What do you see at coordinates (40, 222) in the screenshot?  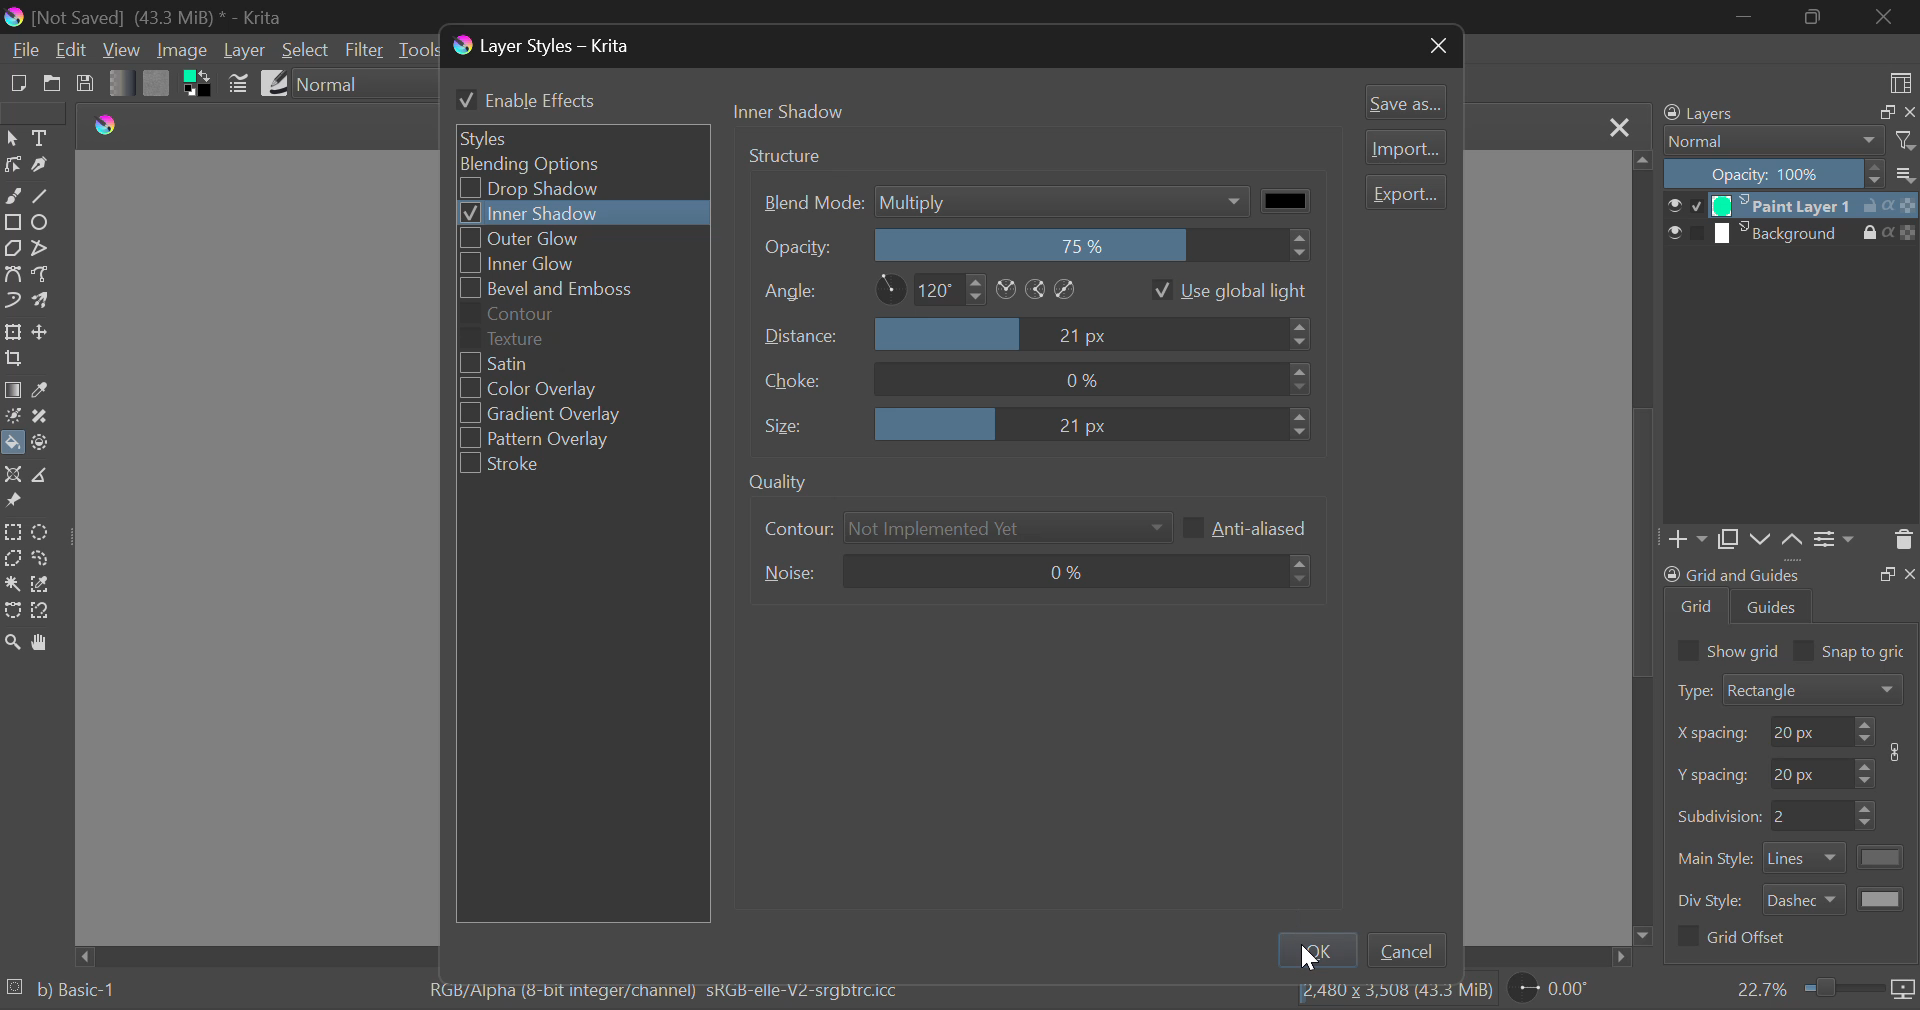 I see `Ellipses Selected ` at bounding box center [40, 222].